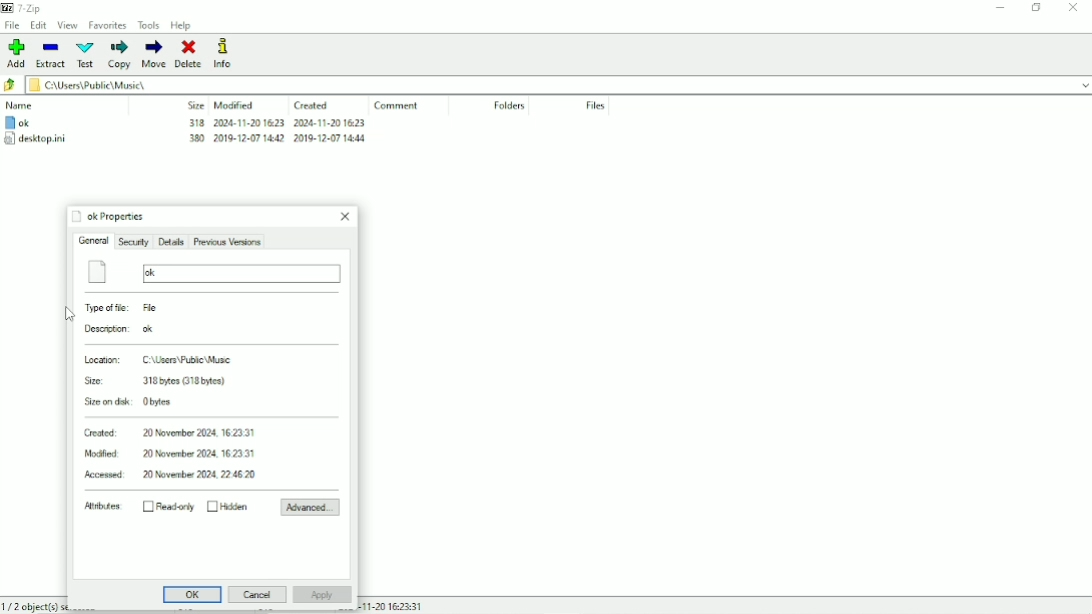 This screenshot has width=1092, height=614. What do you see at coordinates (1085, 84) in the screenshot?
I see `drop down` at bounding box center [1085, 84].